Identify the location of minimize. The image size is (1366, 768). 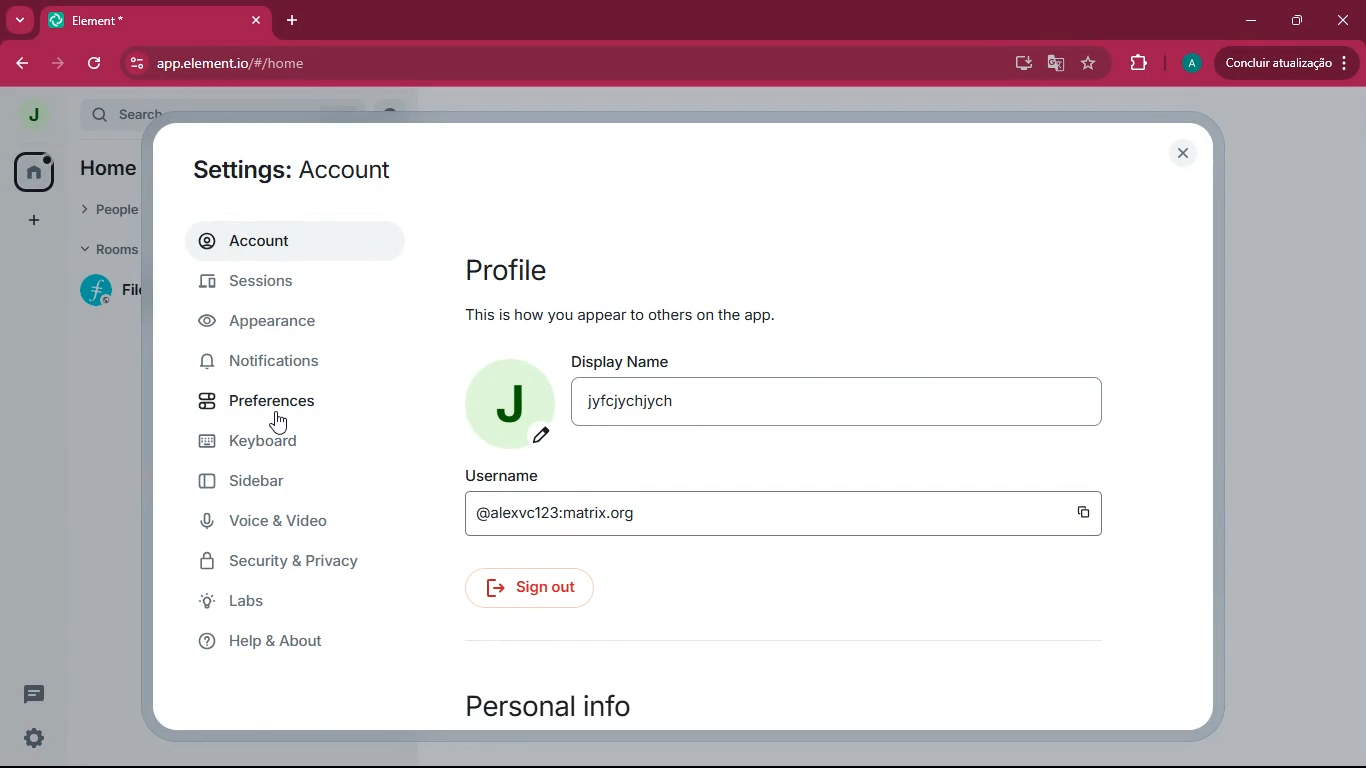
(1248, 21).